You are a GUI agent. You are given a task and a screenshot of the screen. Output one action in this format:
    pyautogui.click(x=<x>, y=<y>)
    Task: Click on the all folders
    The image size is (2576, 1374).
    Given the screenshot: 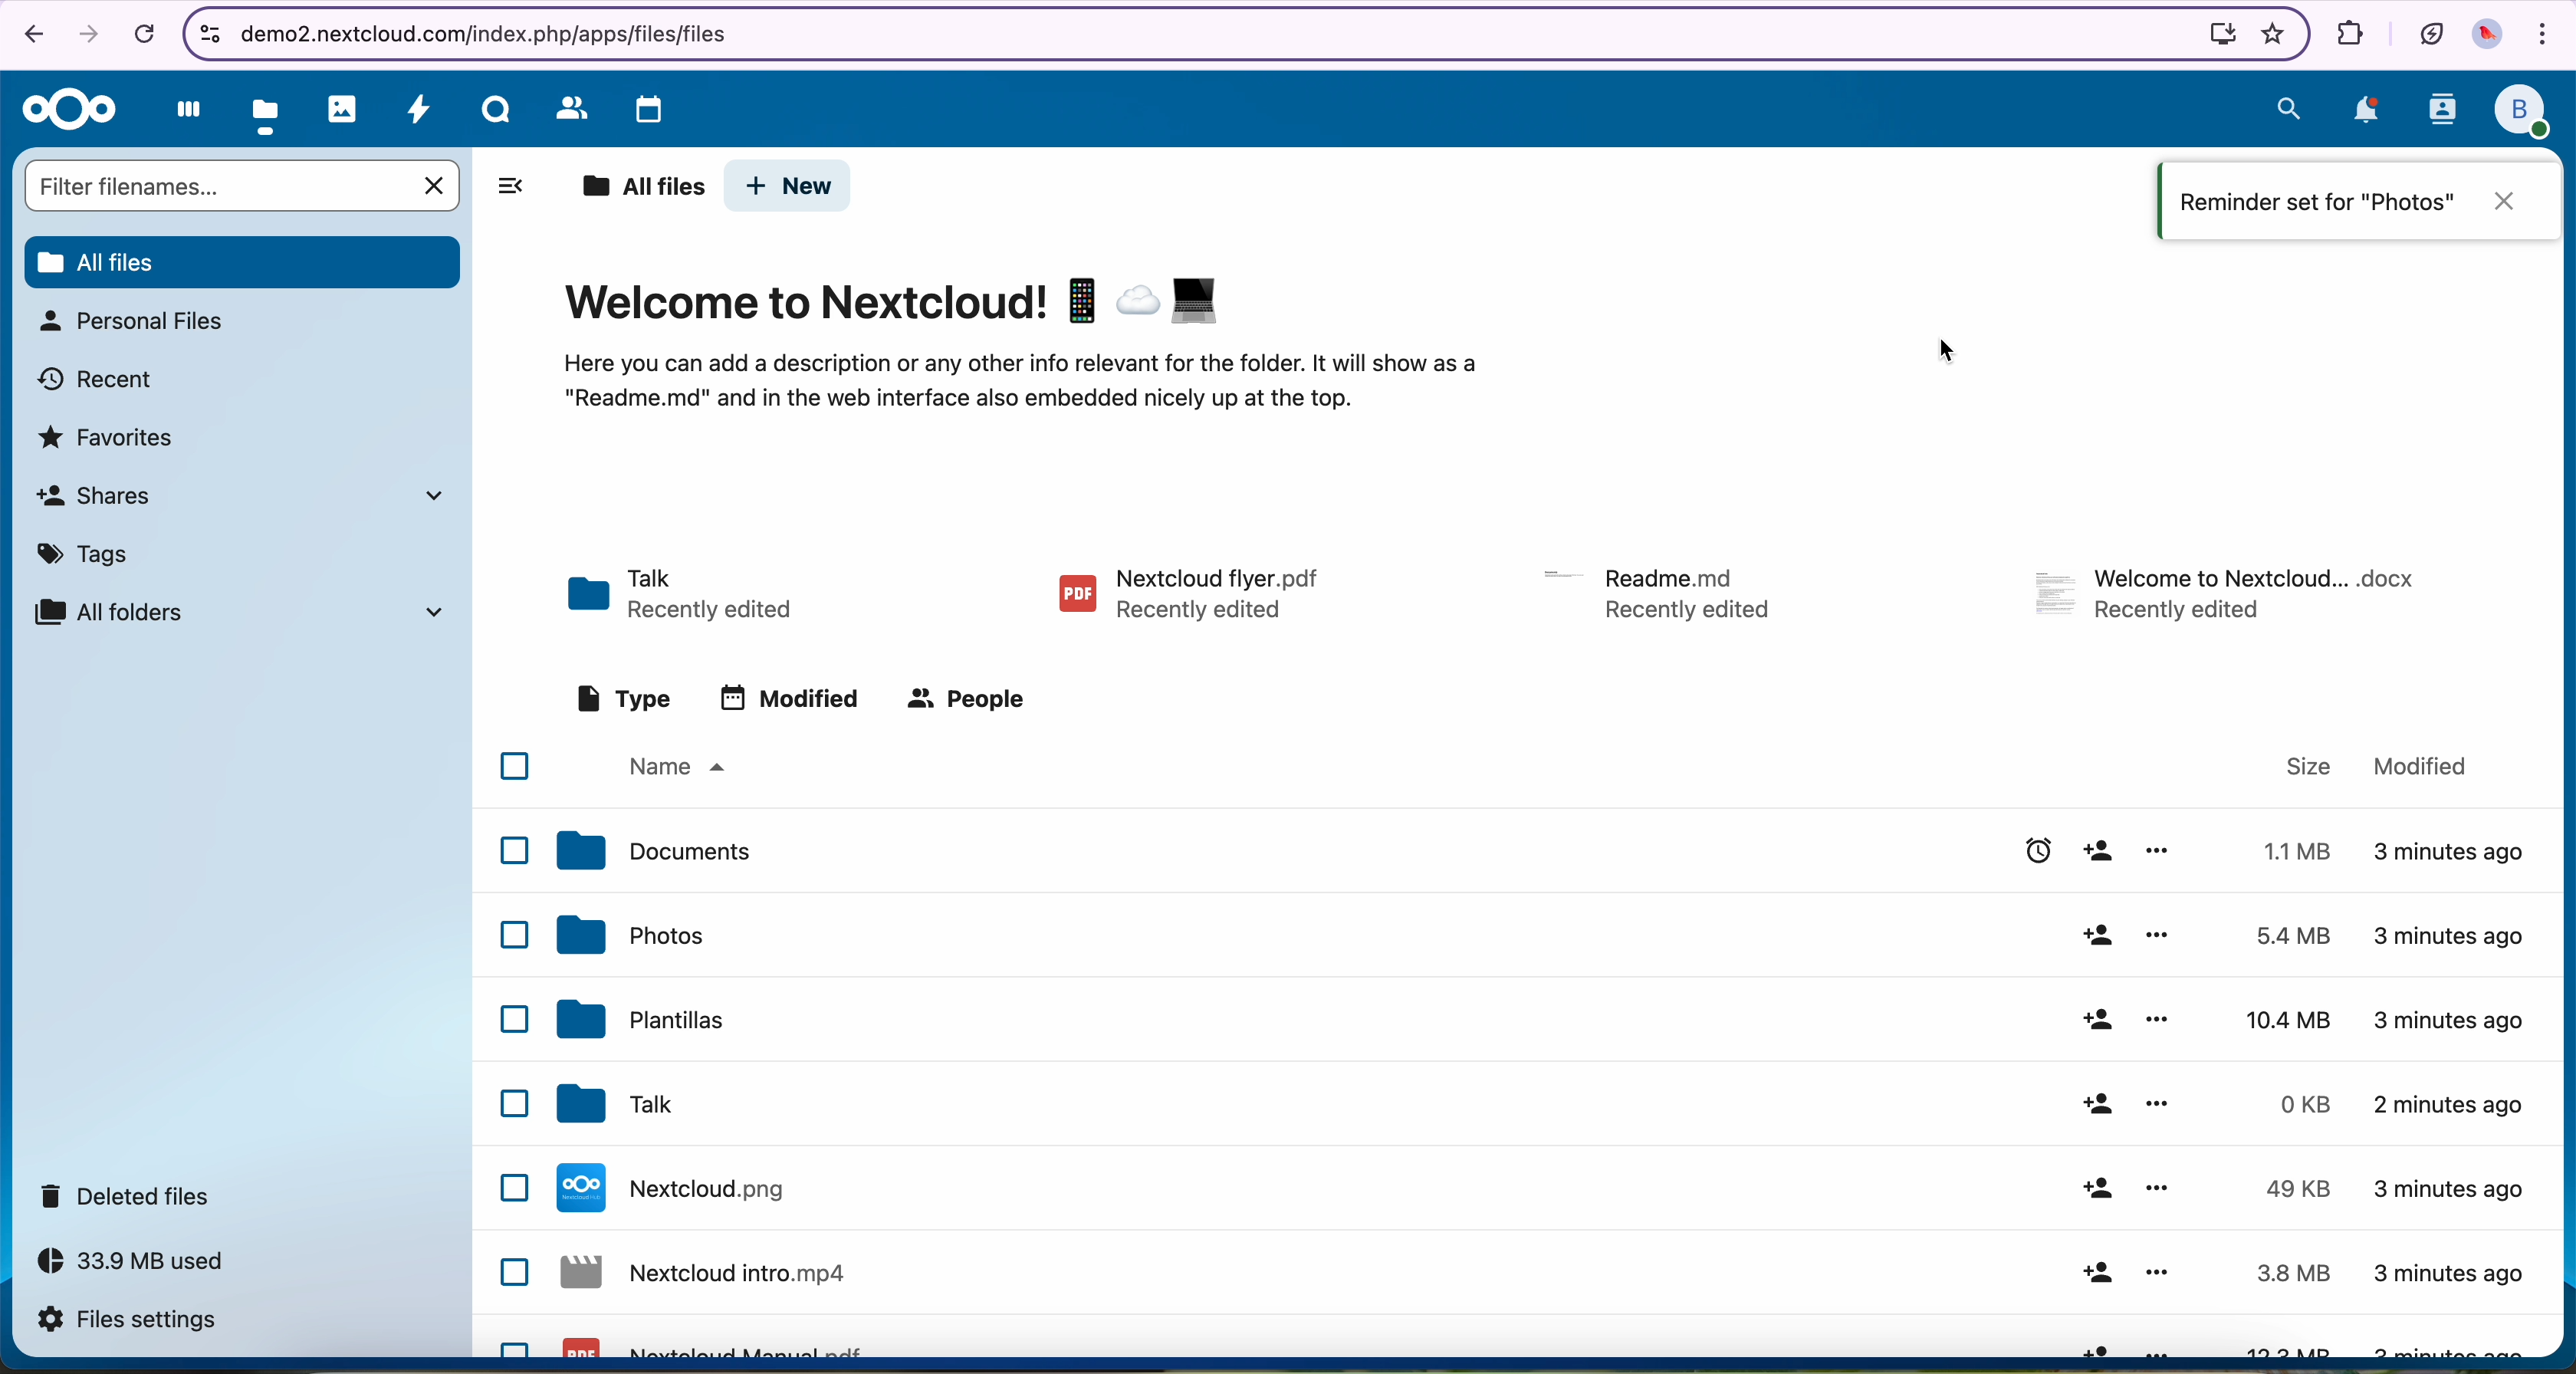 What is the action you would take?
    pyautogui.click(x=248, y=611)
    